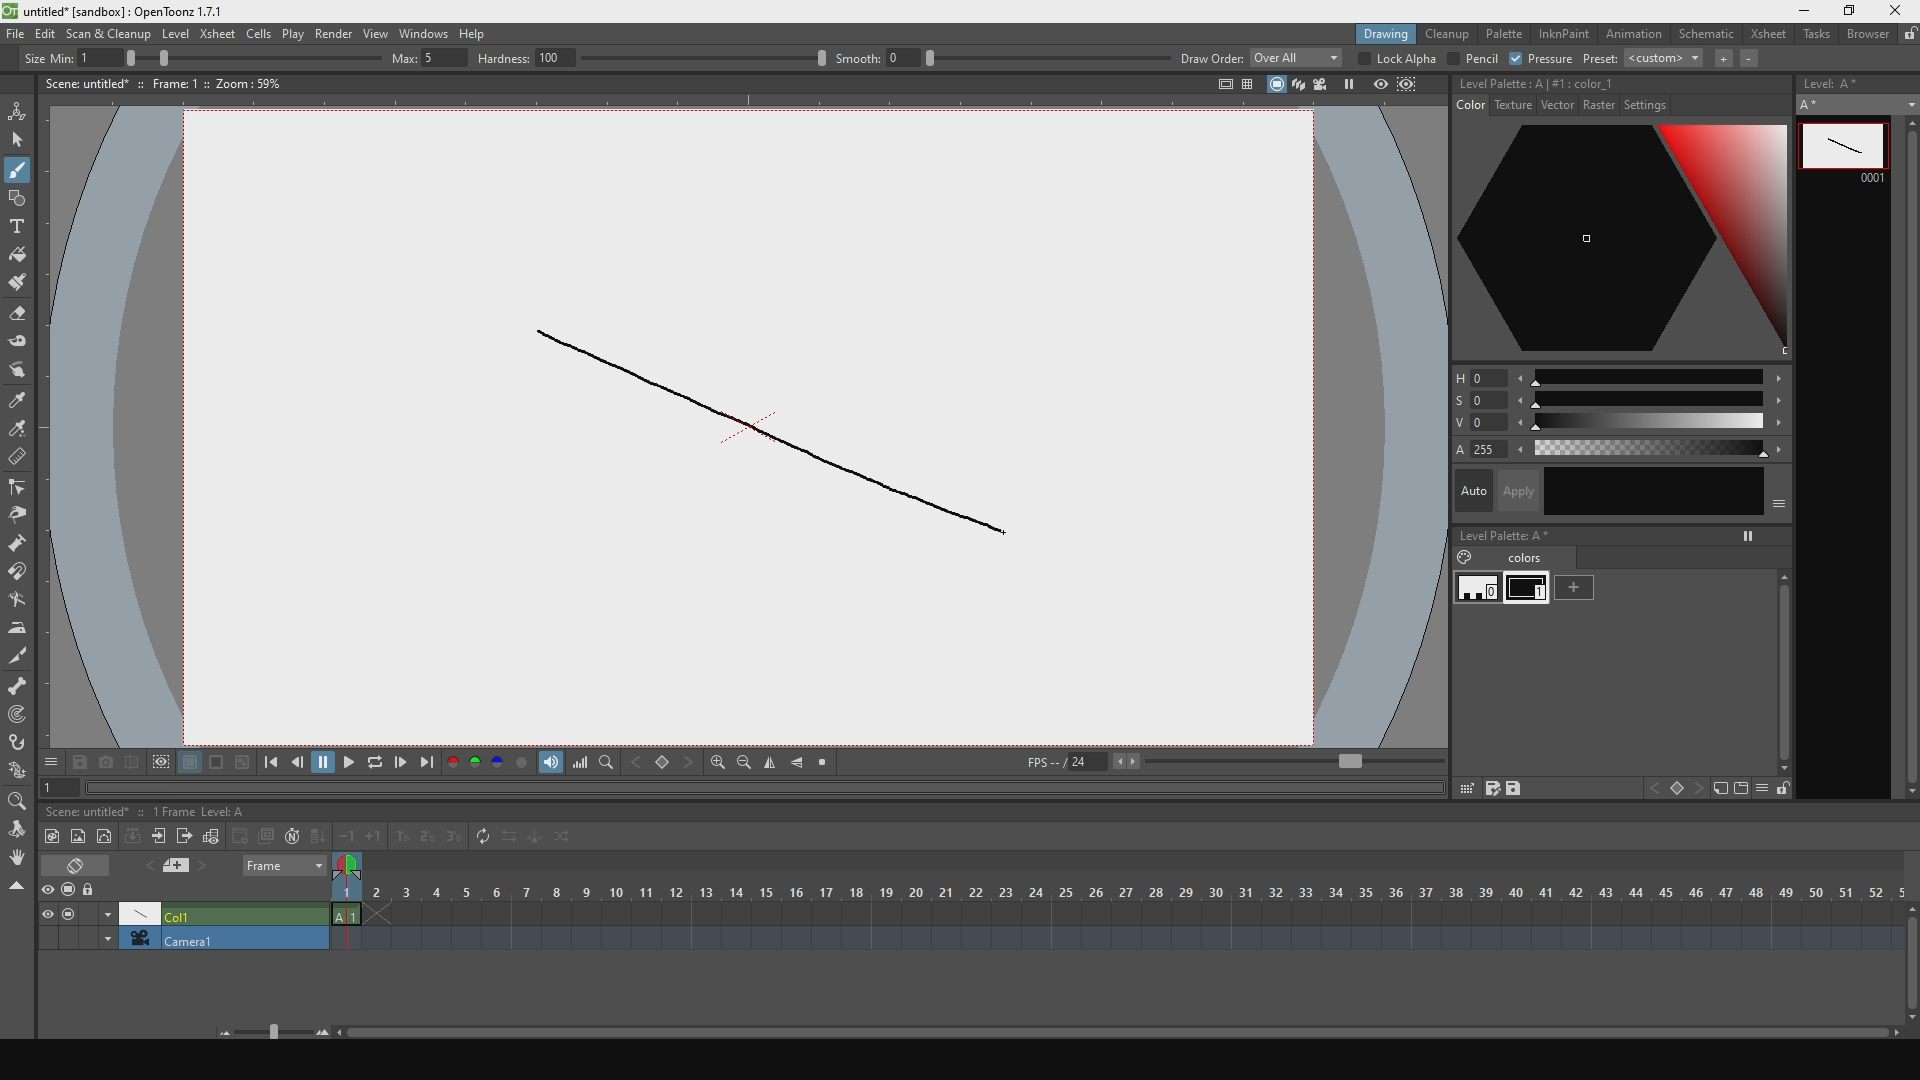 Image resolution: width=1920 pixels, height=1080 pixels. Describe the element at coordinates (1000, 57) in the screenshot. I see `smooth` at that location.